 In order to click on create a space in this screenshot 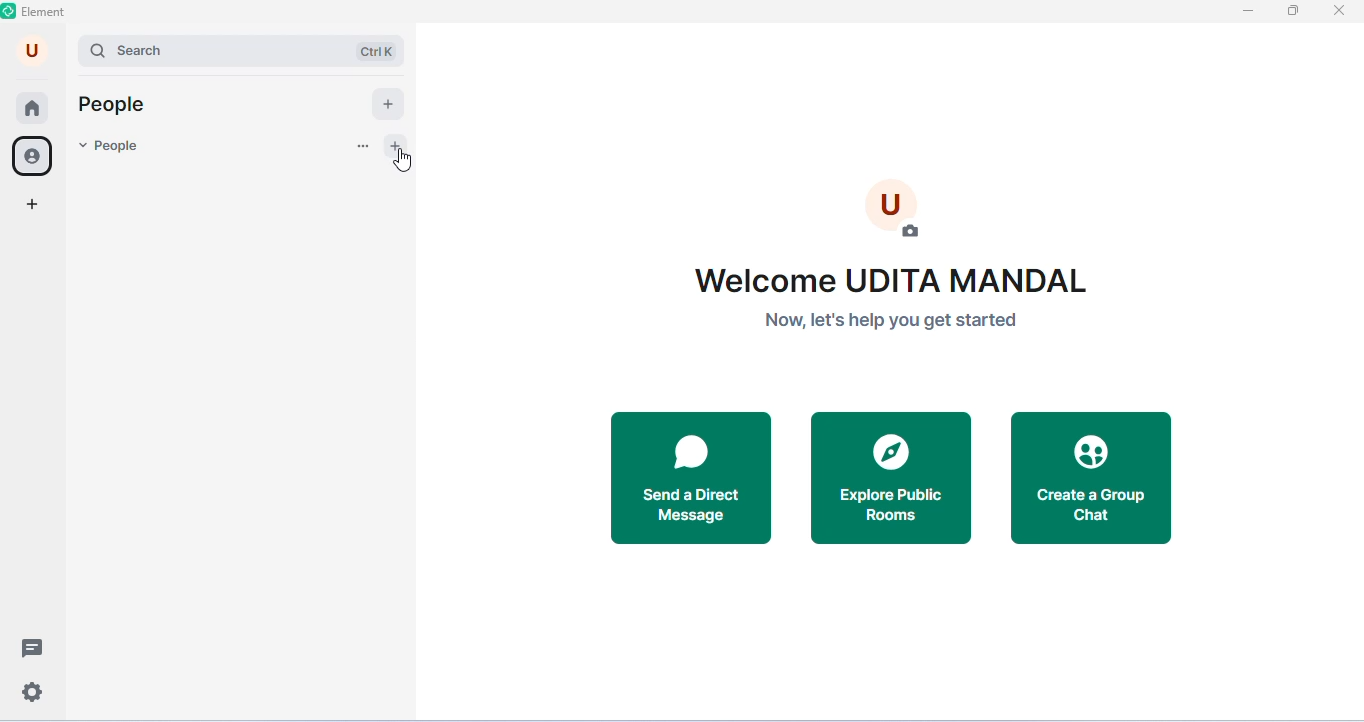, I will do `click(33, 206)`.